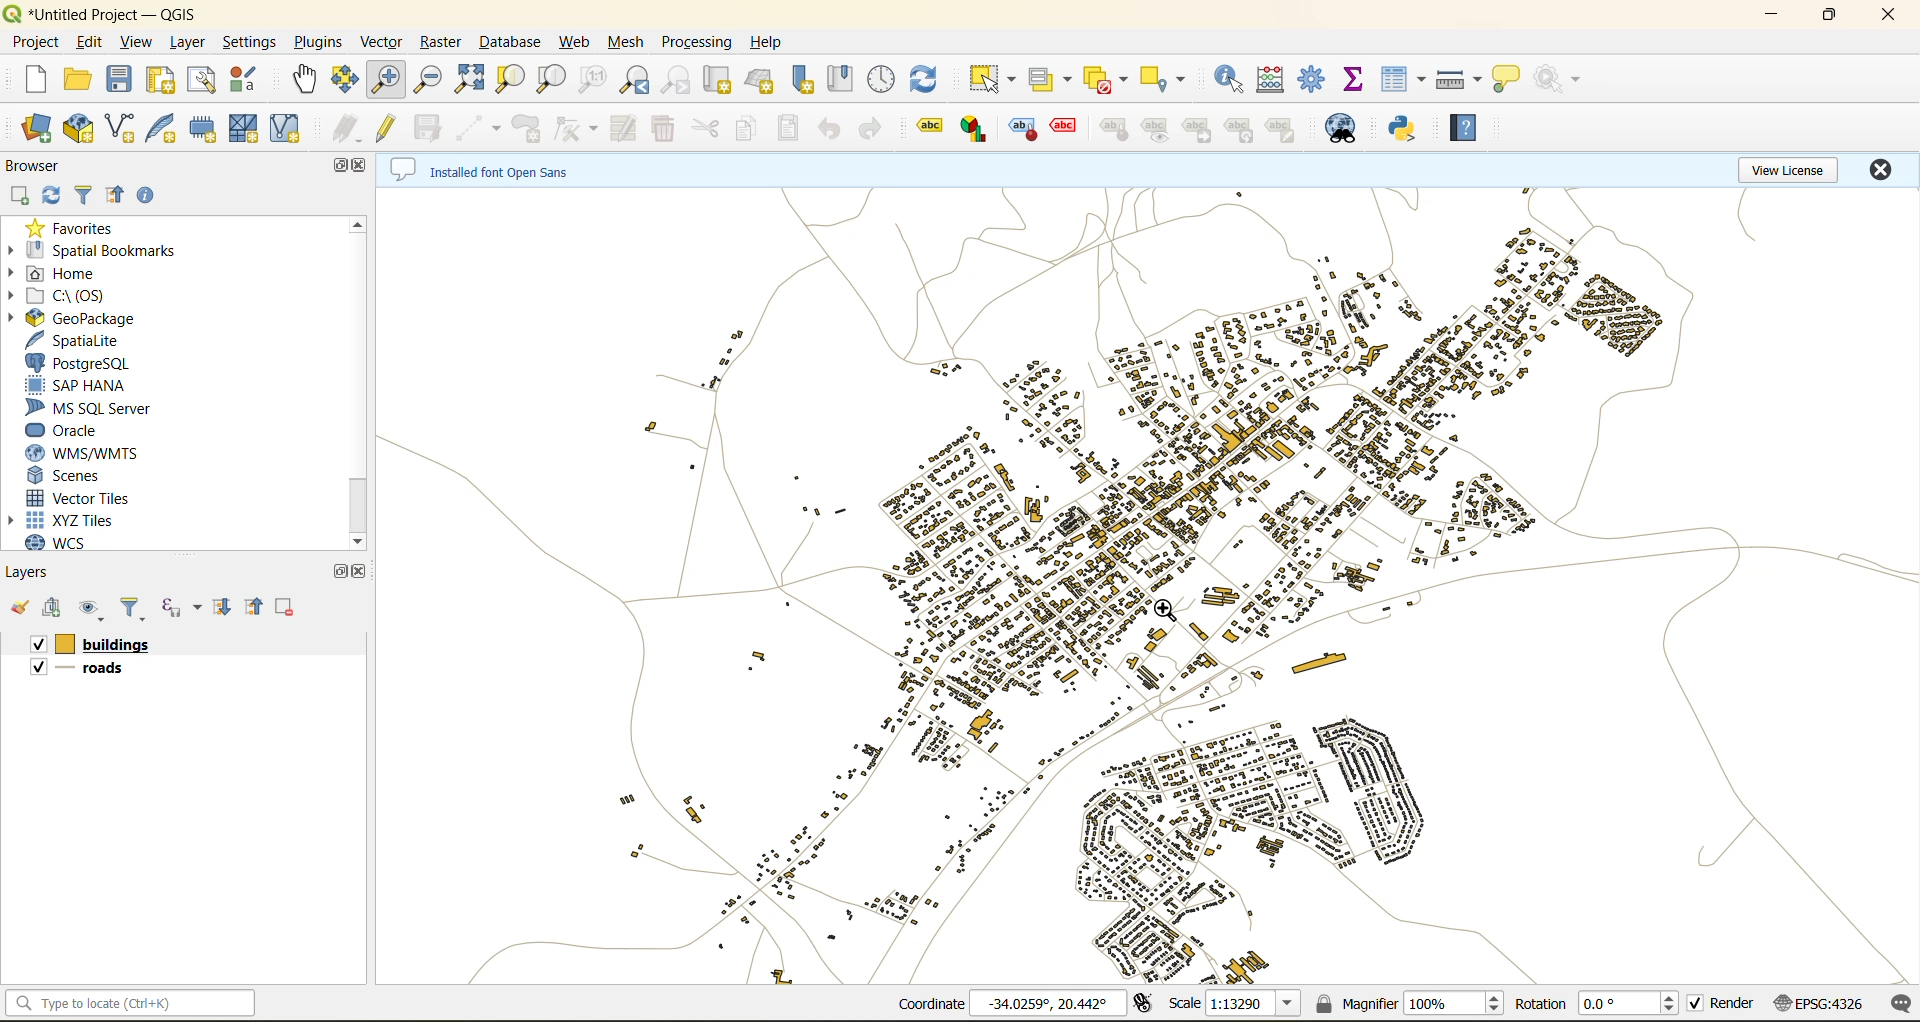 Image resolution: width=1920 pixels, height=1022 pixels. Describe the element at coordinates (1315, 80) in the screenshot. I see `toolbox` at that location.